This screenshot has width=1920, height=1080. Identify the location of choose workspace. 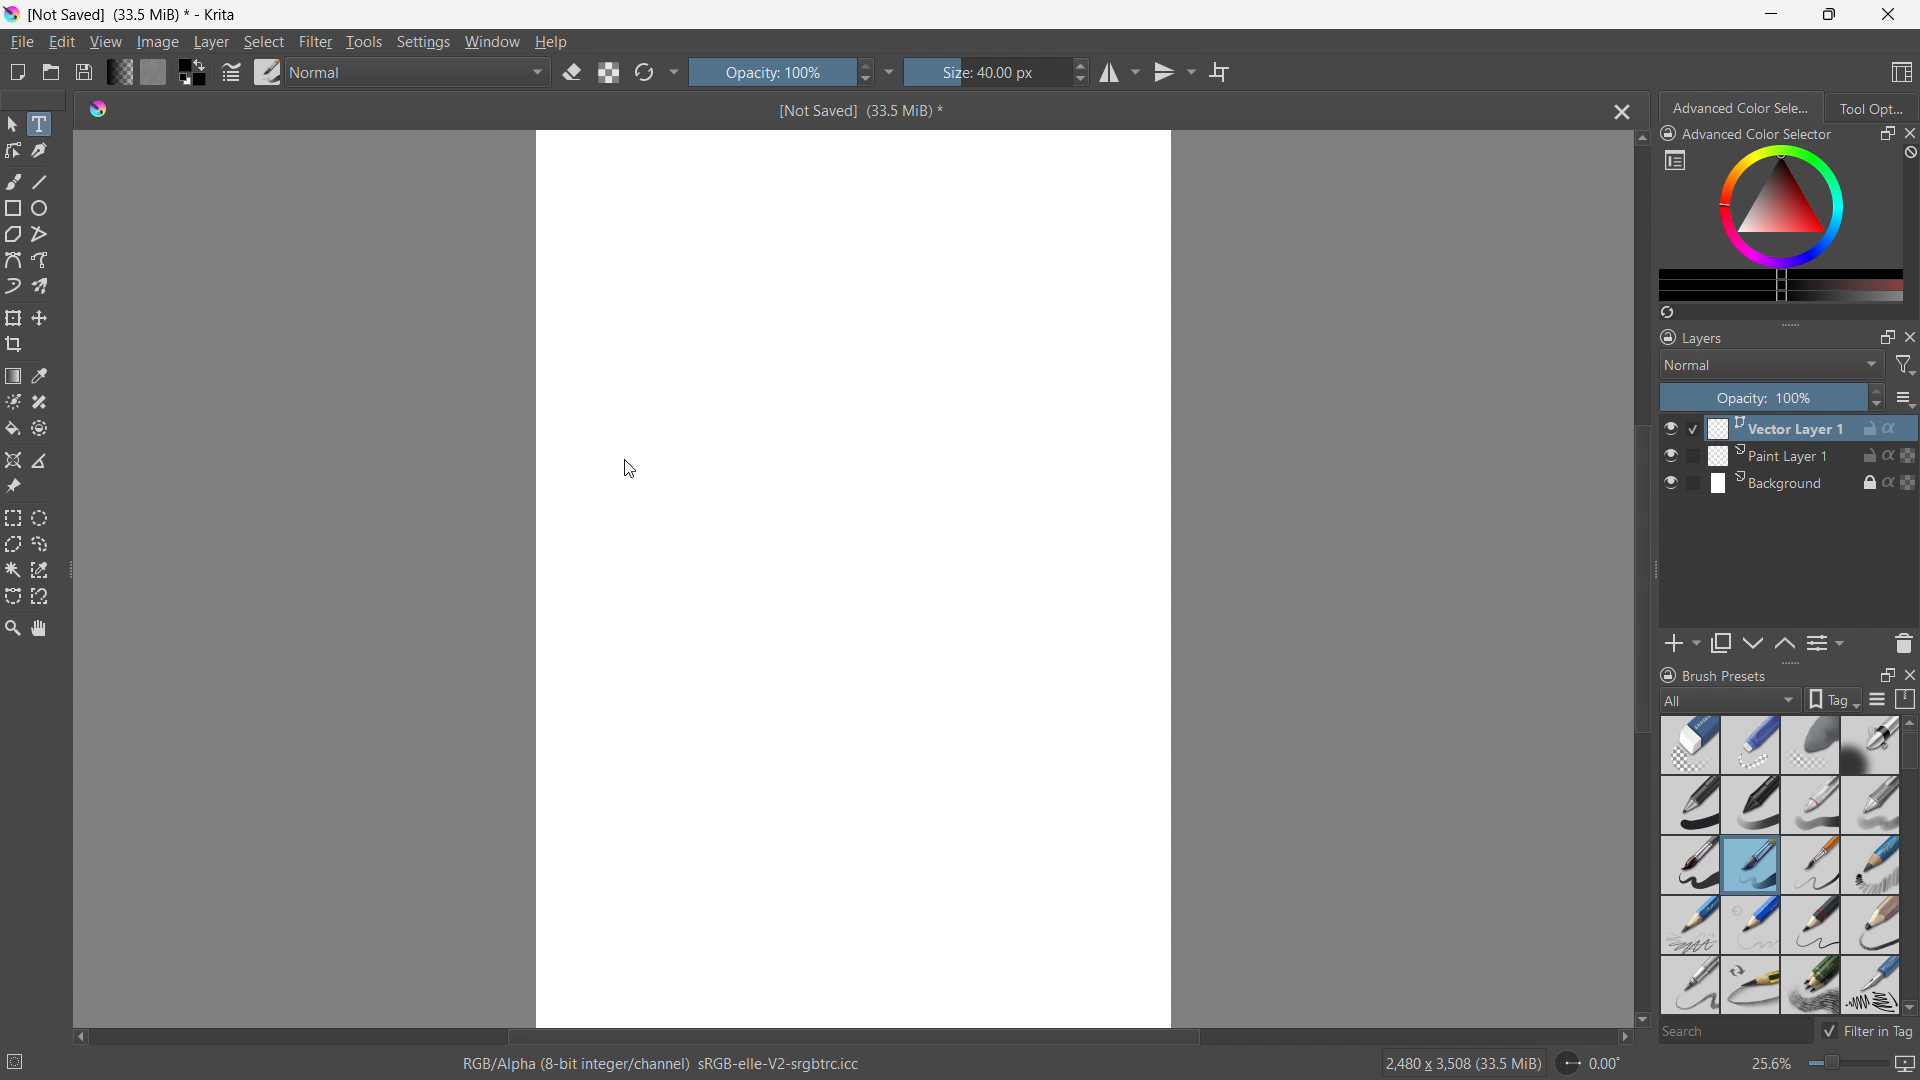
(1901, 73).